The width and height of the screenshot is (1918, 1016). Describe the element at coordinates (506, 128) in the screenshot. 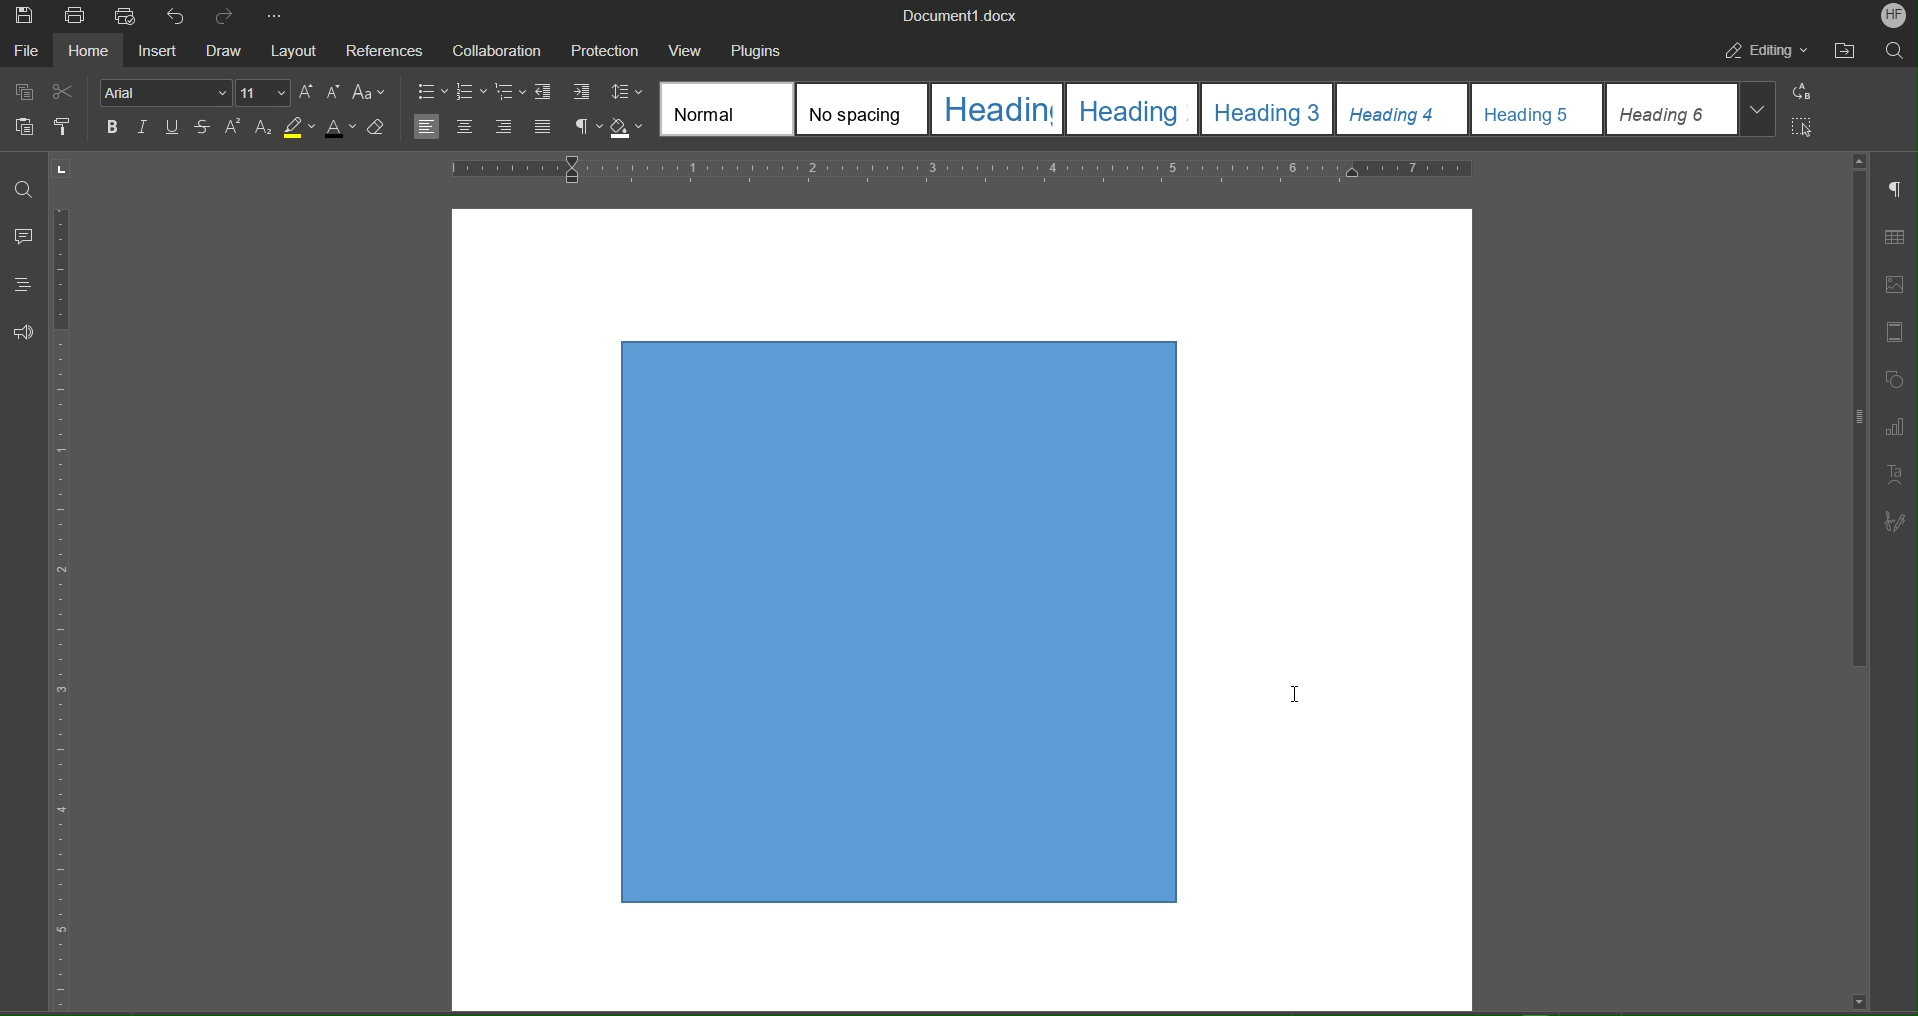

I see `Right Align` at that location.